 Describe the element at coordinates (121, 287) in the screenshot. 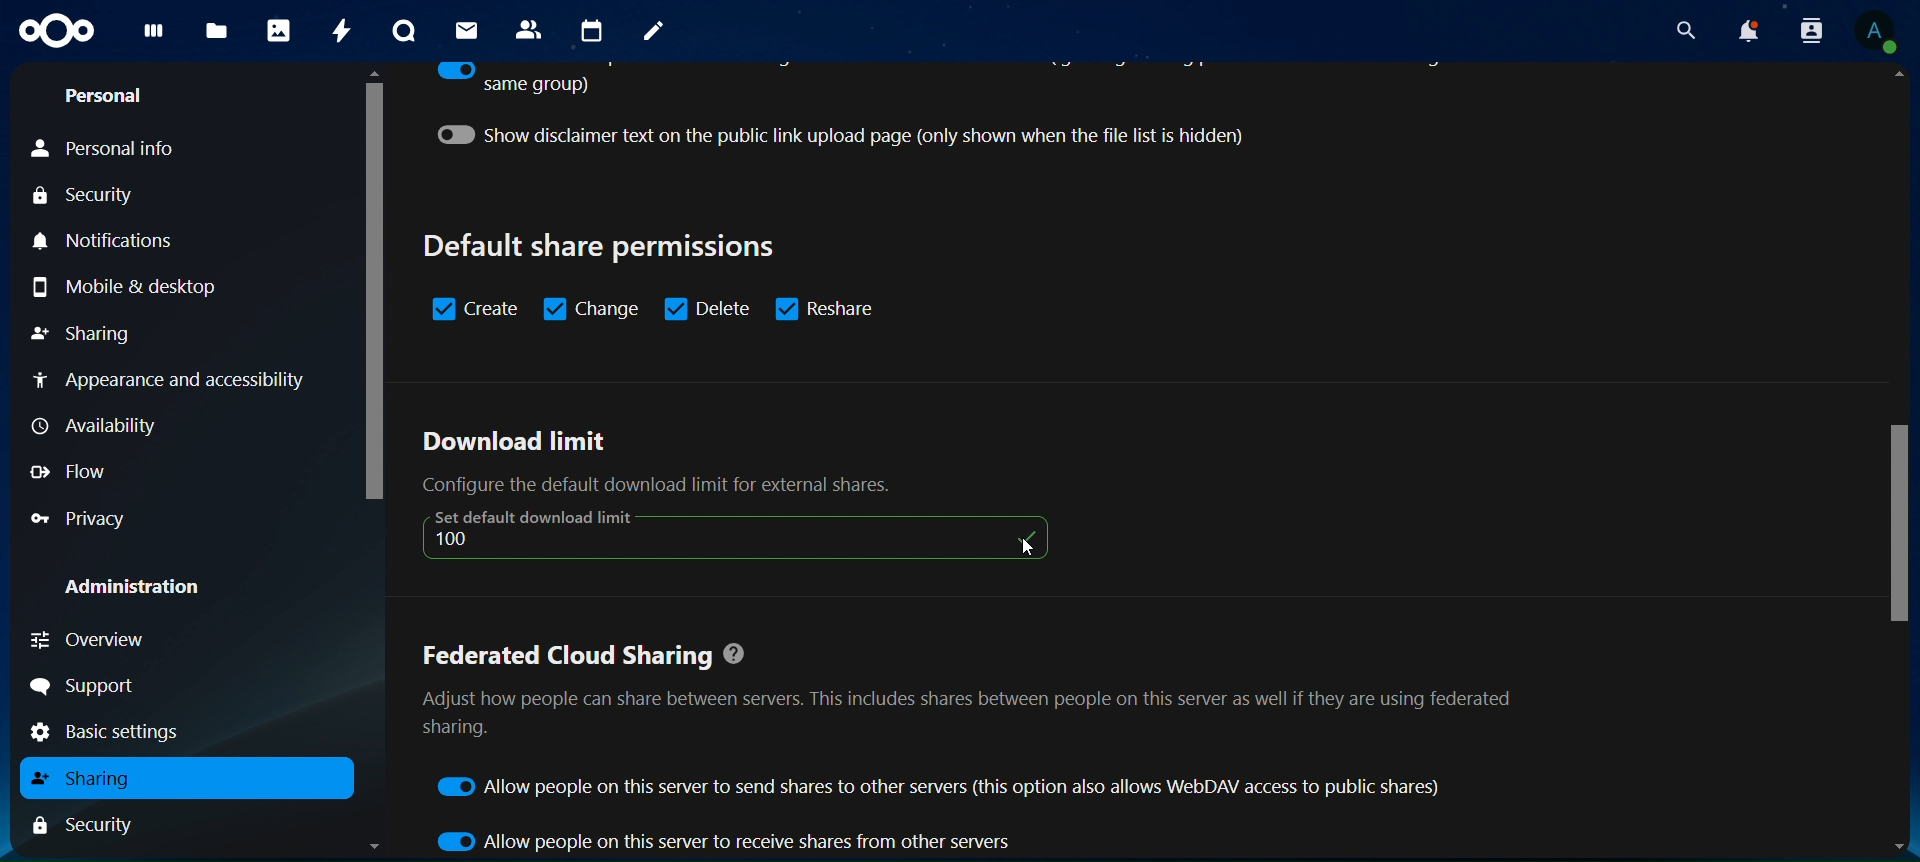

I see `mobile & desktop` at that location.